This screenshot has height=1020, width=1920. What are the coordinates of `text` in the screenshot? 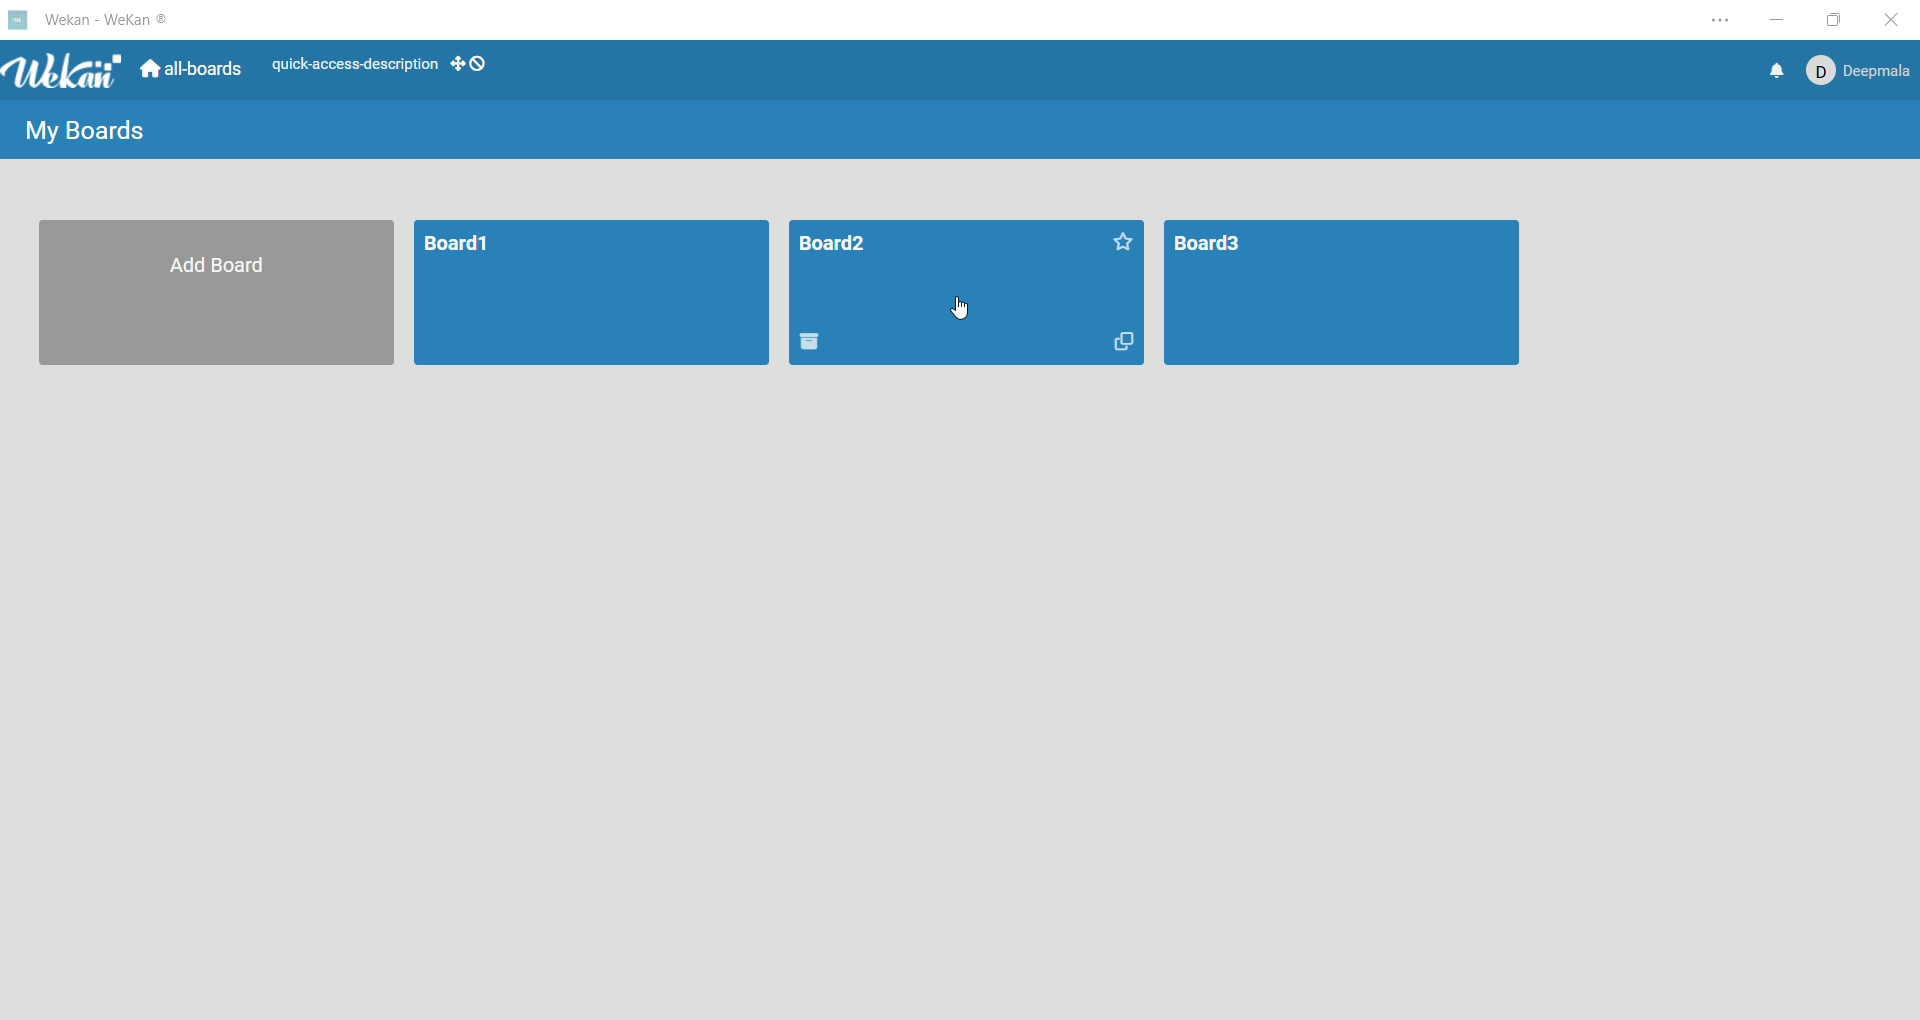 It's located at (357, 66).